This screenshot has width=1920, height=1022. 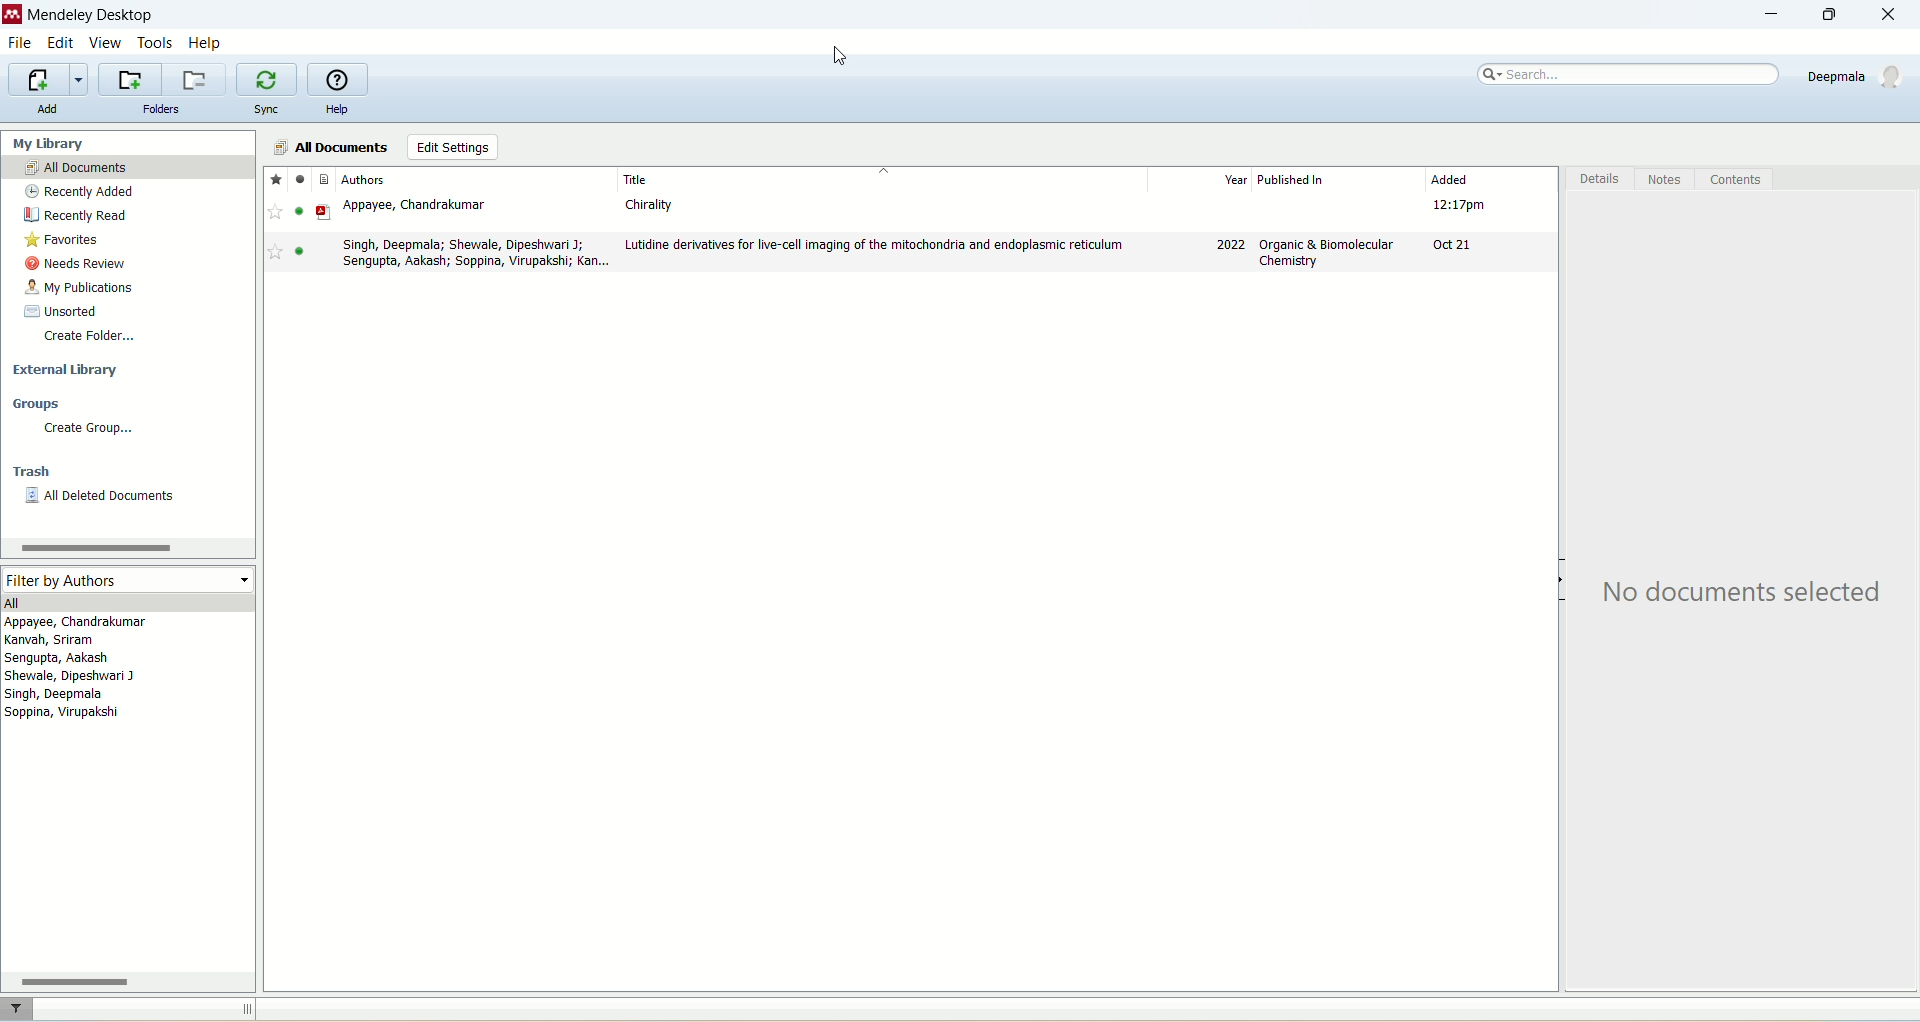 What do you see at coordinates (130, 80) in the screenshot?
I see `add a new folder` at bounding box center [130, 80].